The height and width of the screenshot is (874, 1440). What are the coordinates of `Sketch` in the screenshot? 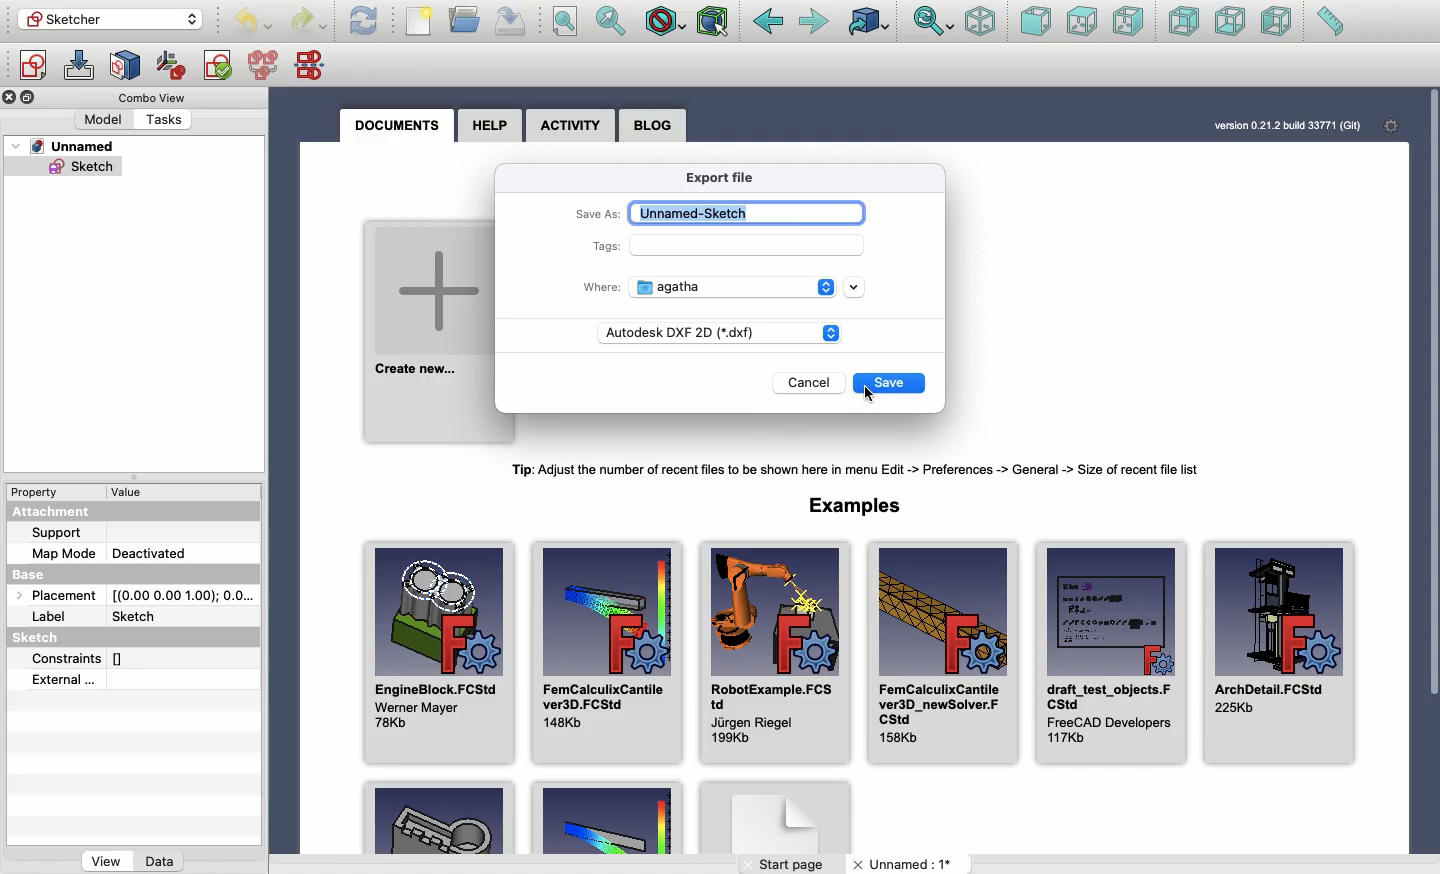 It's located at (66, 169).